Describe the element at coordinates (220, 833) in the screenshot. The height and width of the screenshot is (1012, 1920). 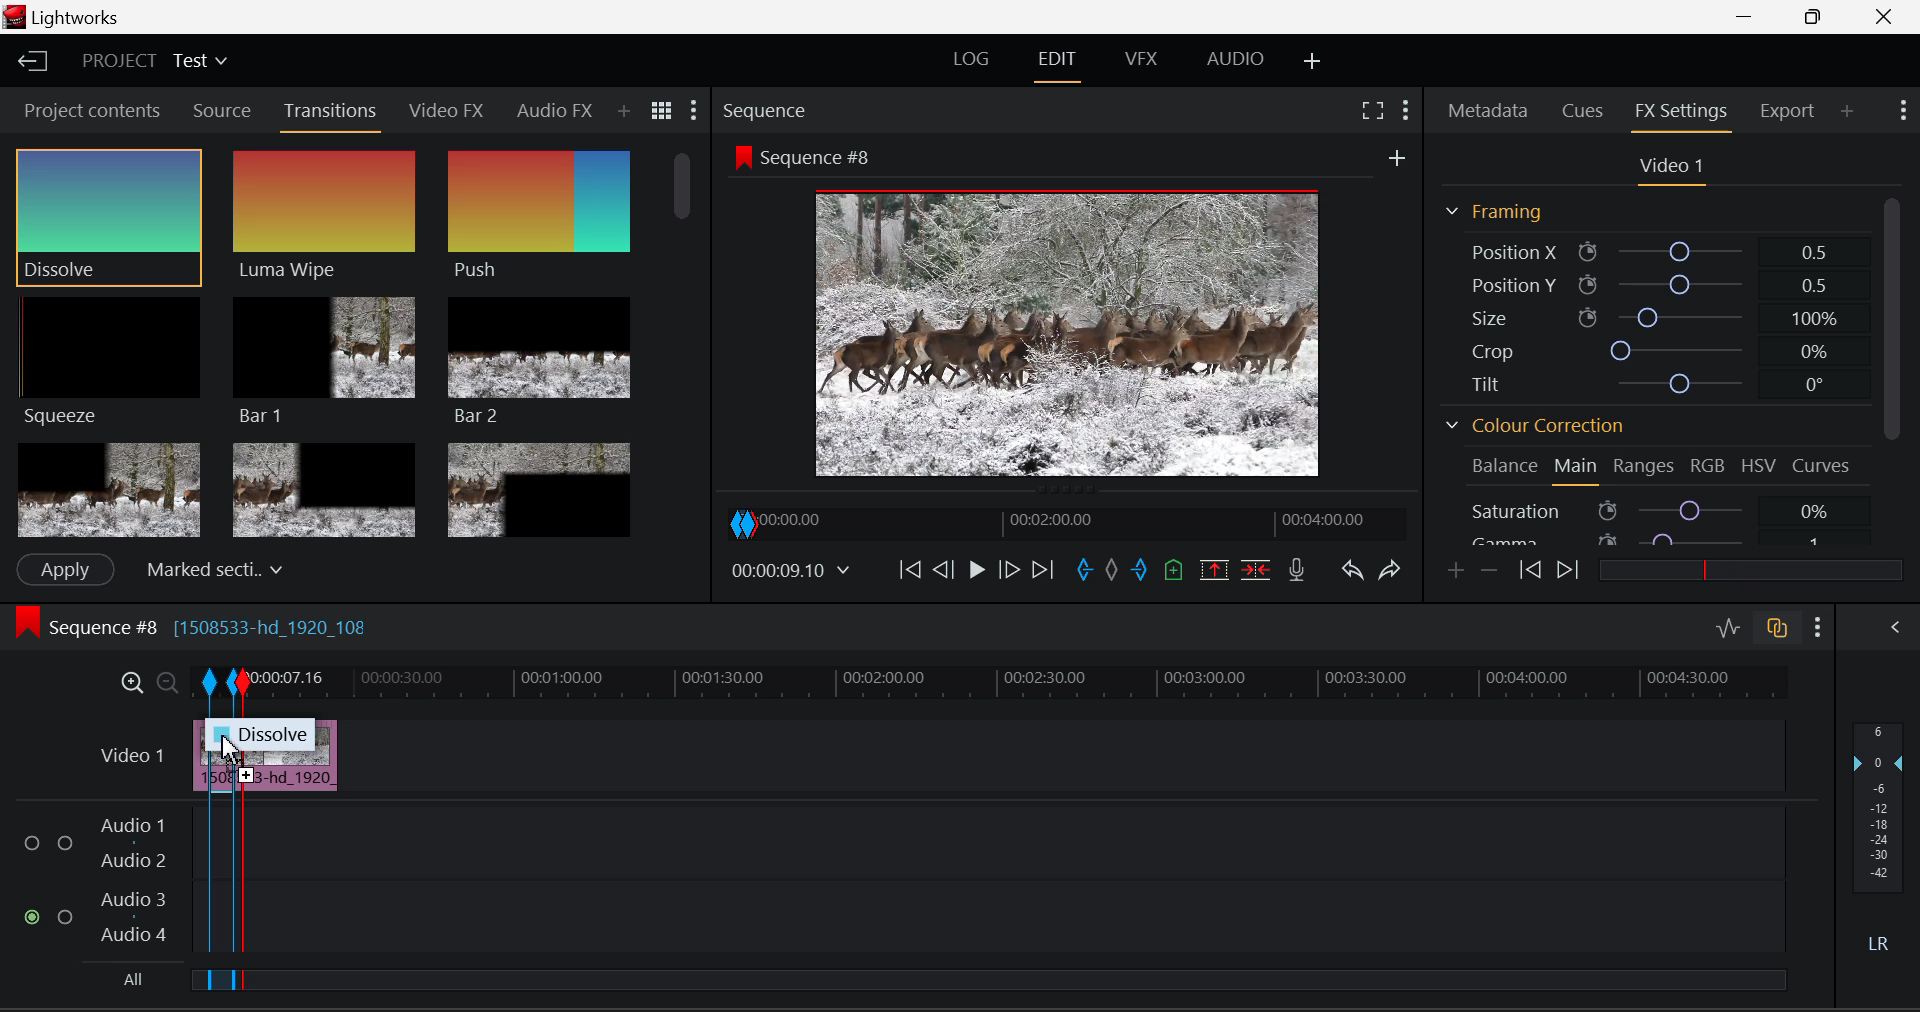
I see `Segment Created with In and Out` at that location.